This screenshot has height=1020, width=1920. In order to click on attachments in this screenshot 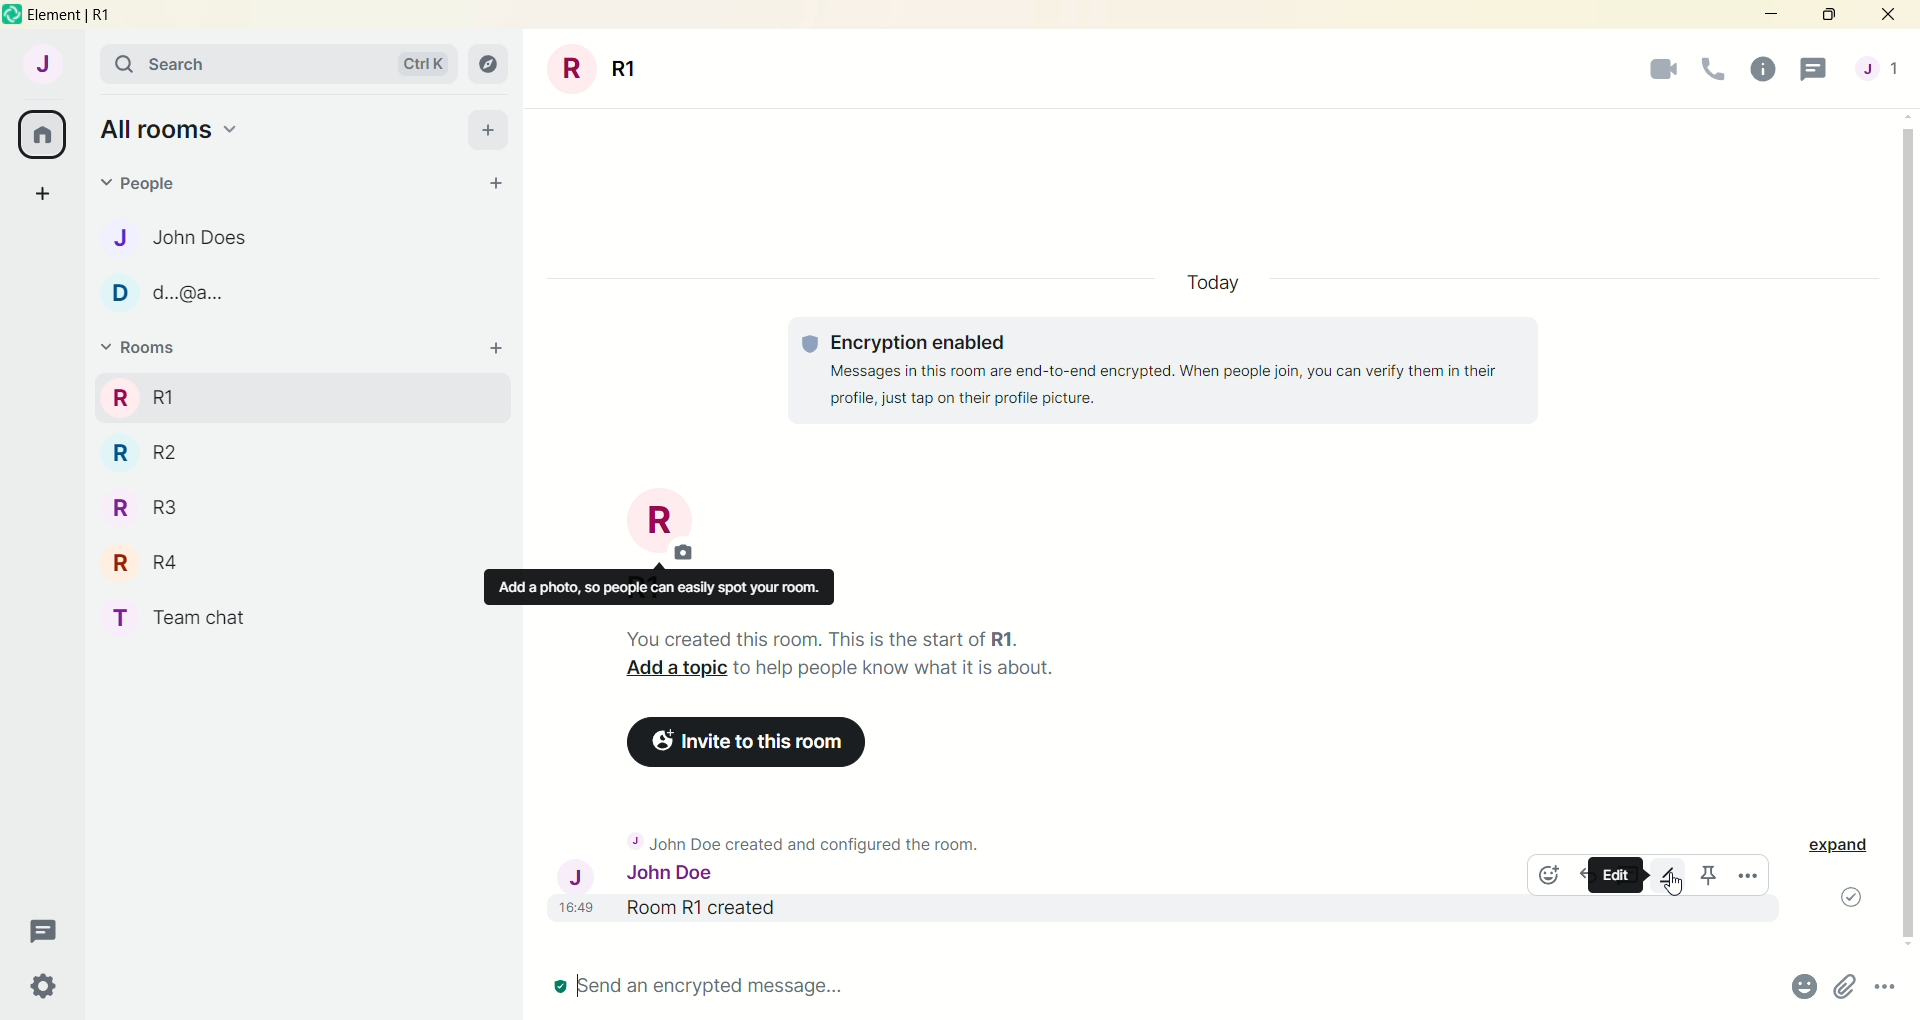, I will do `click(1845, 989)`.